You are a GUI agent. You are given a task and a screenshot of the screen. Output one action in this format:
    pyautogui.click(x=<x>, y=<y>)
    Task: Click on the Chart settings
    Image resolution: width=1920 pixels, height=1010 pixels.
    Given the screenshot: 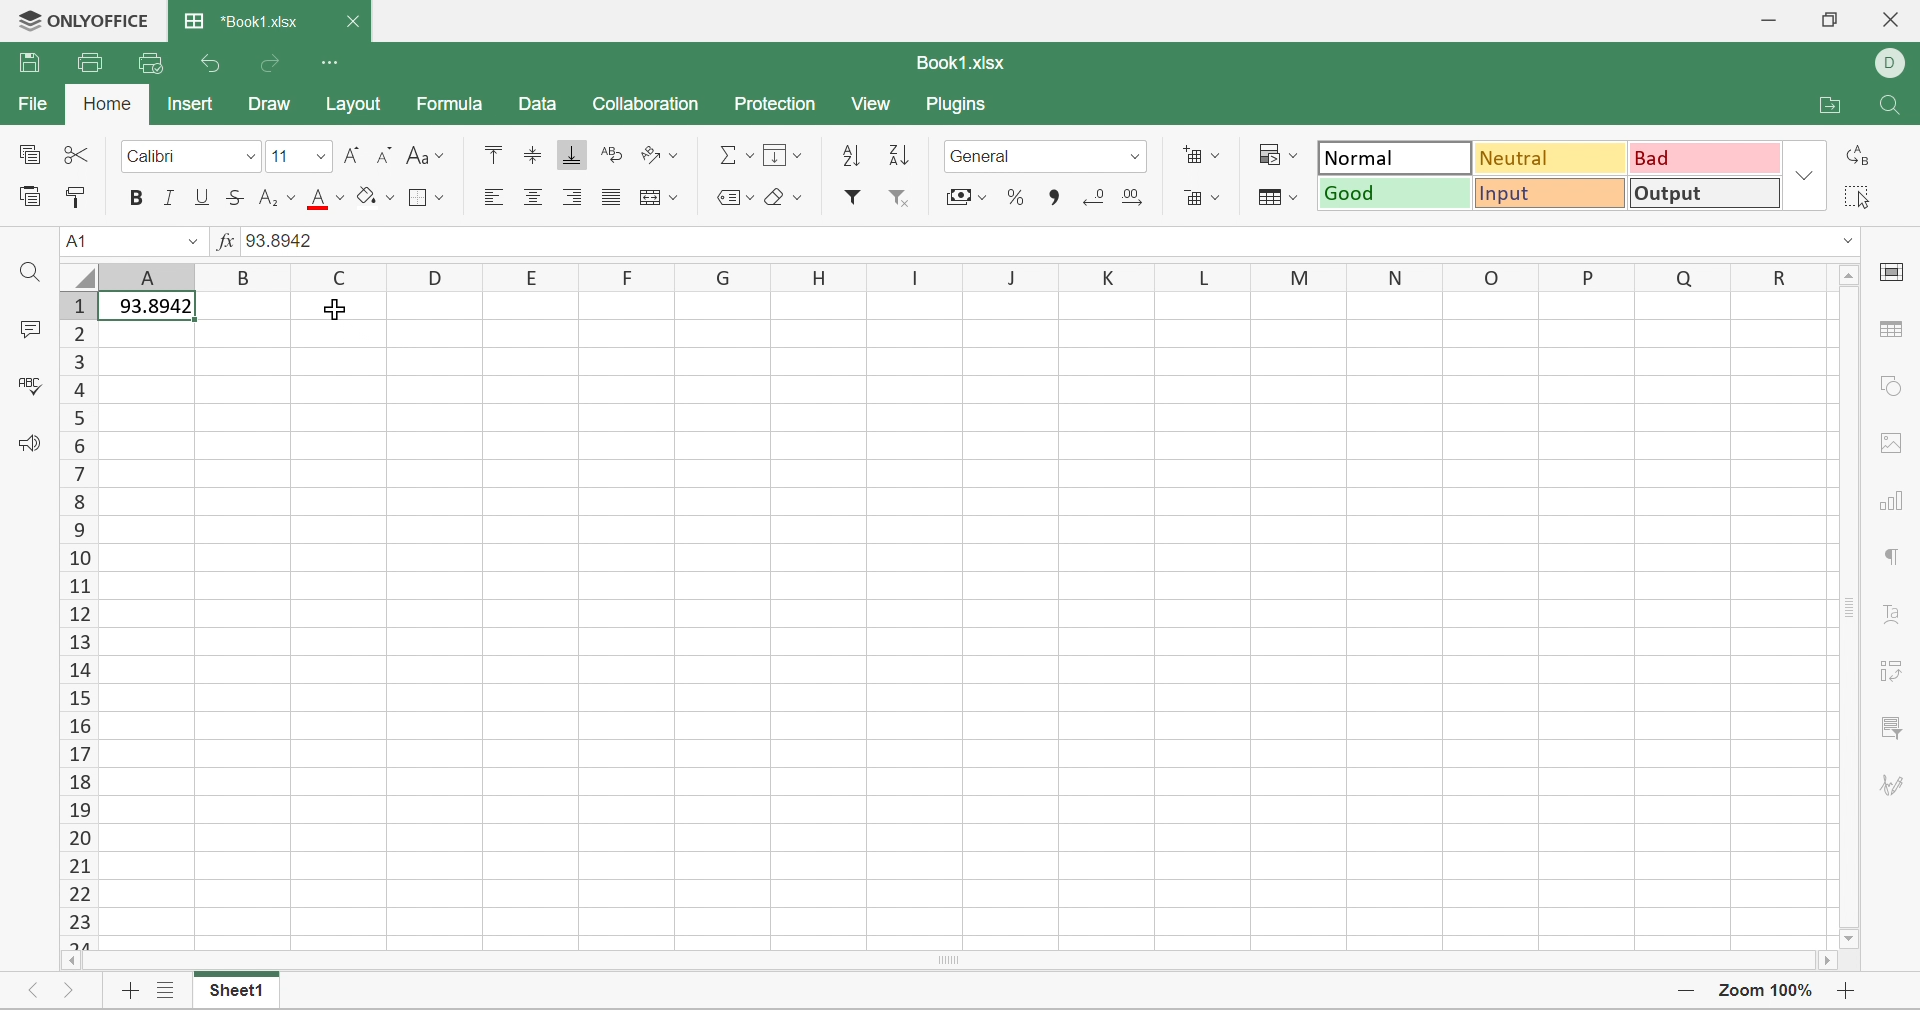 What is the action you would take?
    pyautogui.click(x=1894, y=504)
    